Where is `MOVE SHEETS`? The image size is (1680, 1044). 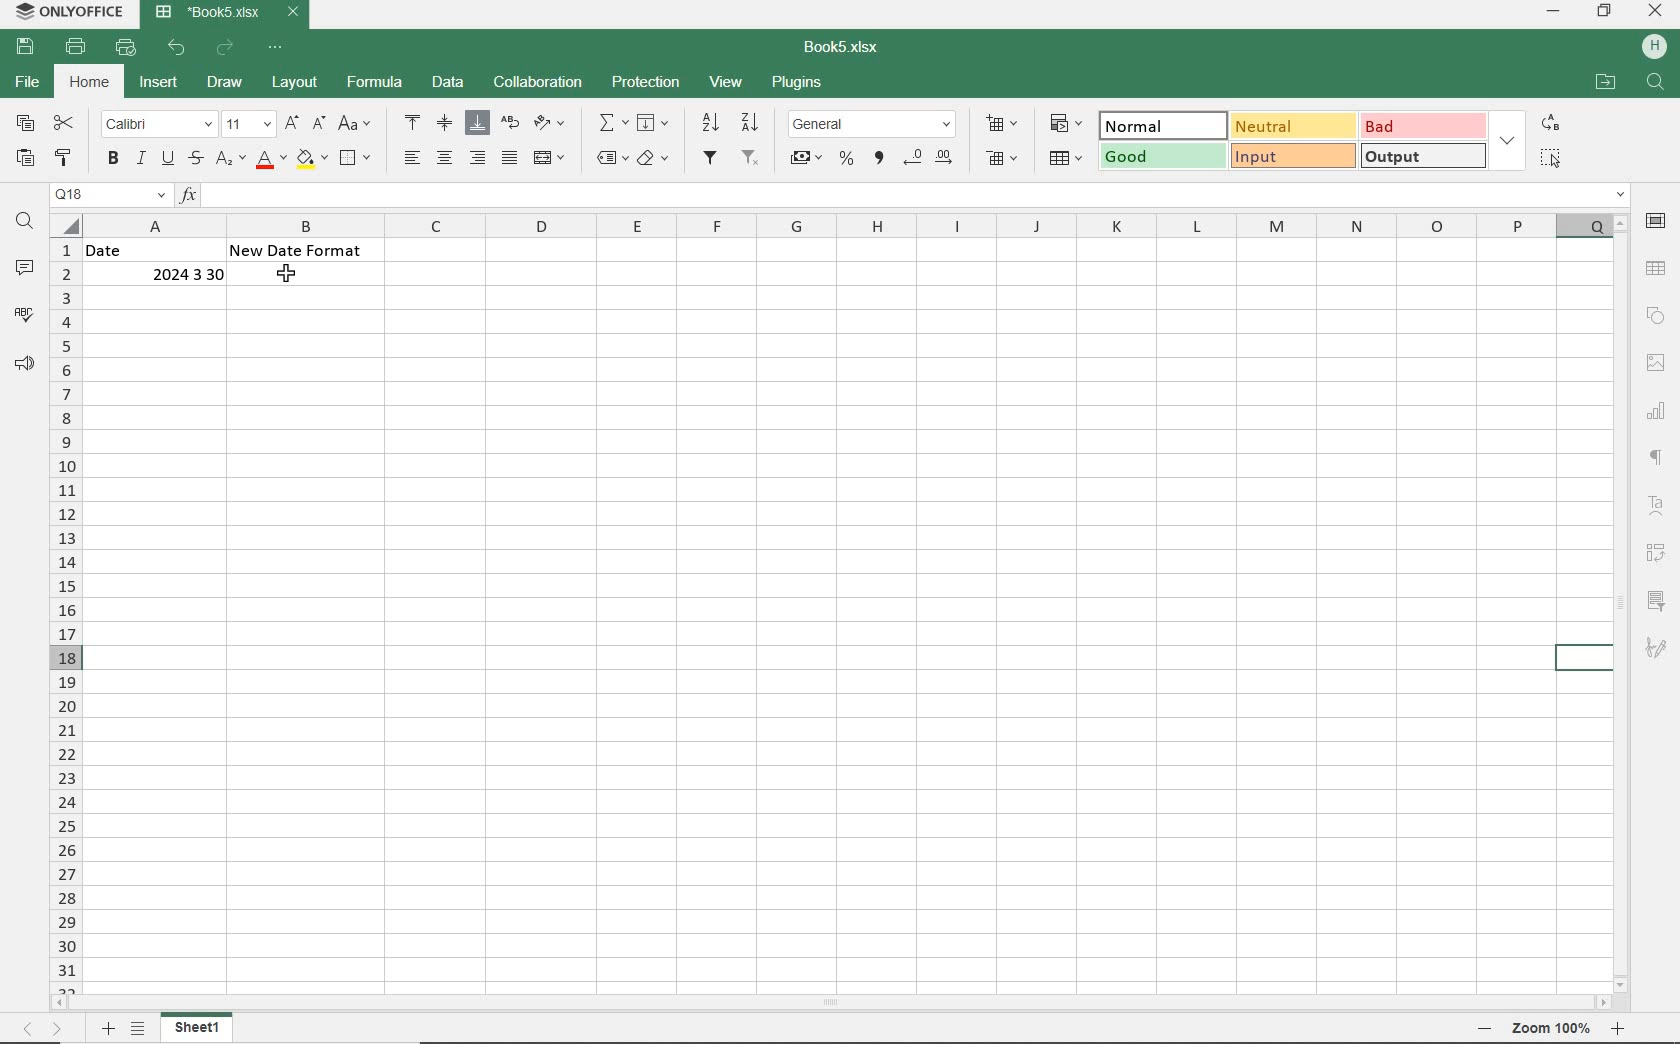
MOVE SHEETS is located at coordinates (41, 1029).